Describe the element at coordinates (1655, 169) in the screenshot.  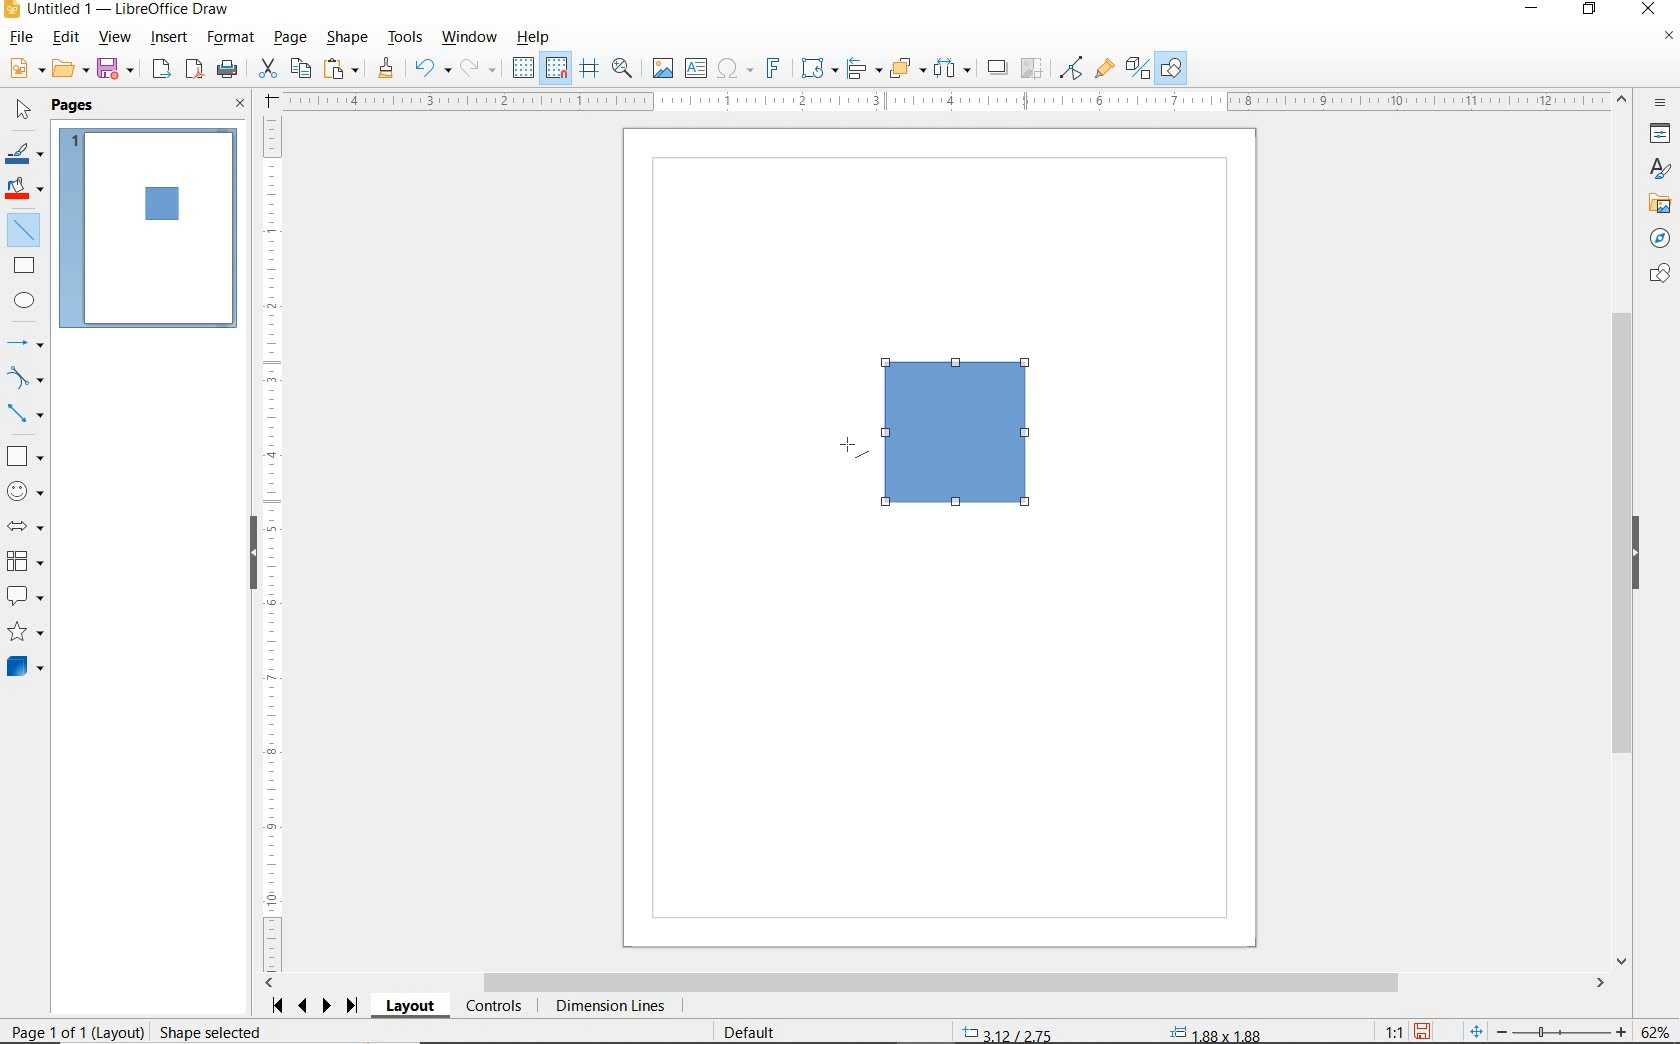
I see `STYLES` at that location.